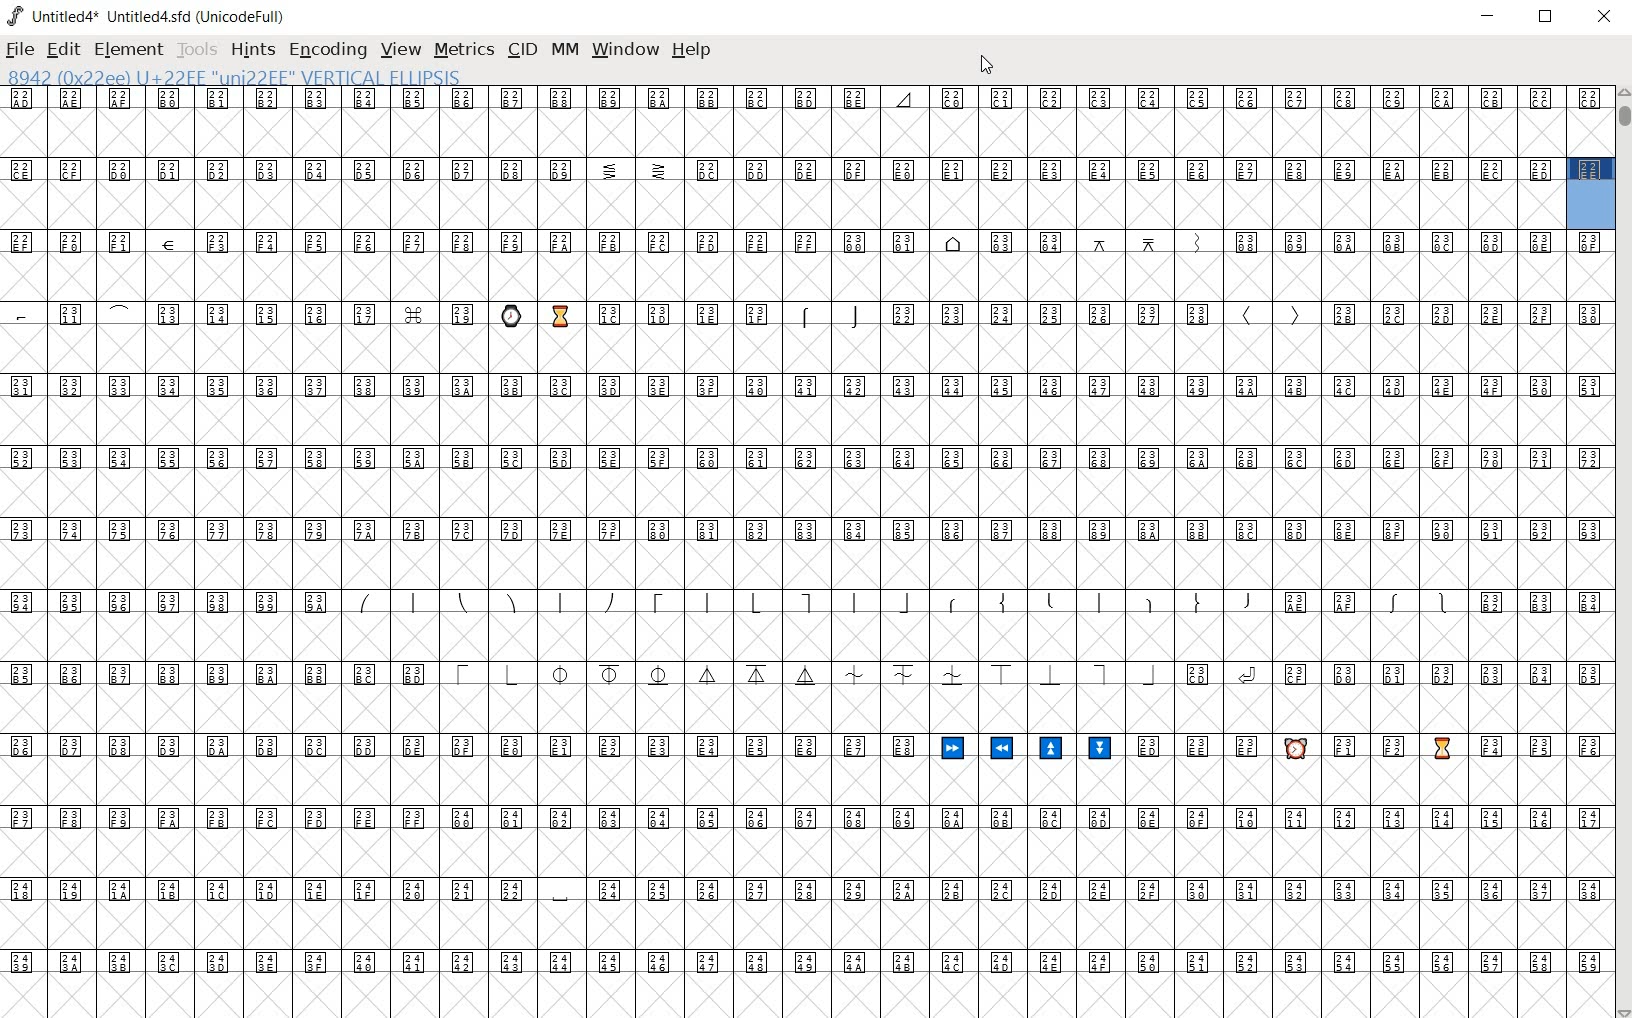 This screenshot has height=1018, width=1632. What do you see at coordinates (804, 545) in the screenshot?
I see `glyph characters` at bounding box center [804, 545].